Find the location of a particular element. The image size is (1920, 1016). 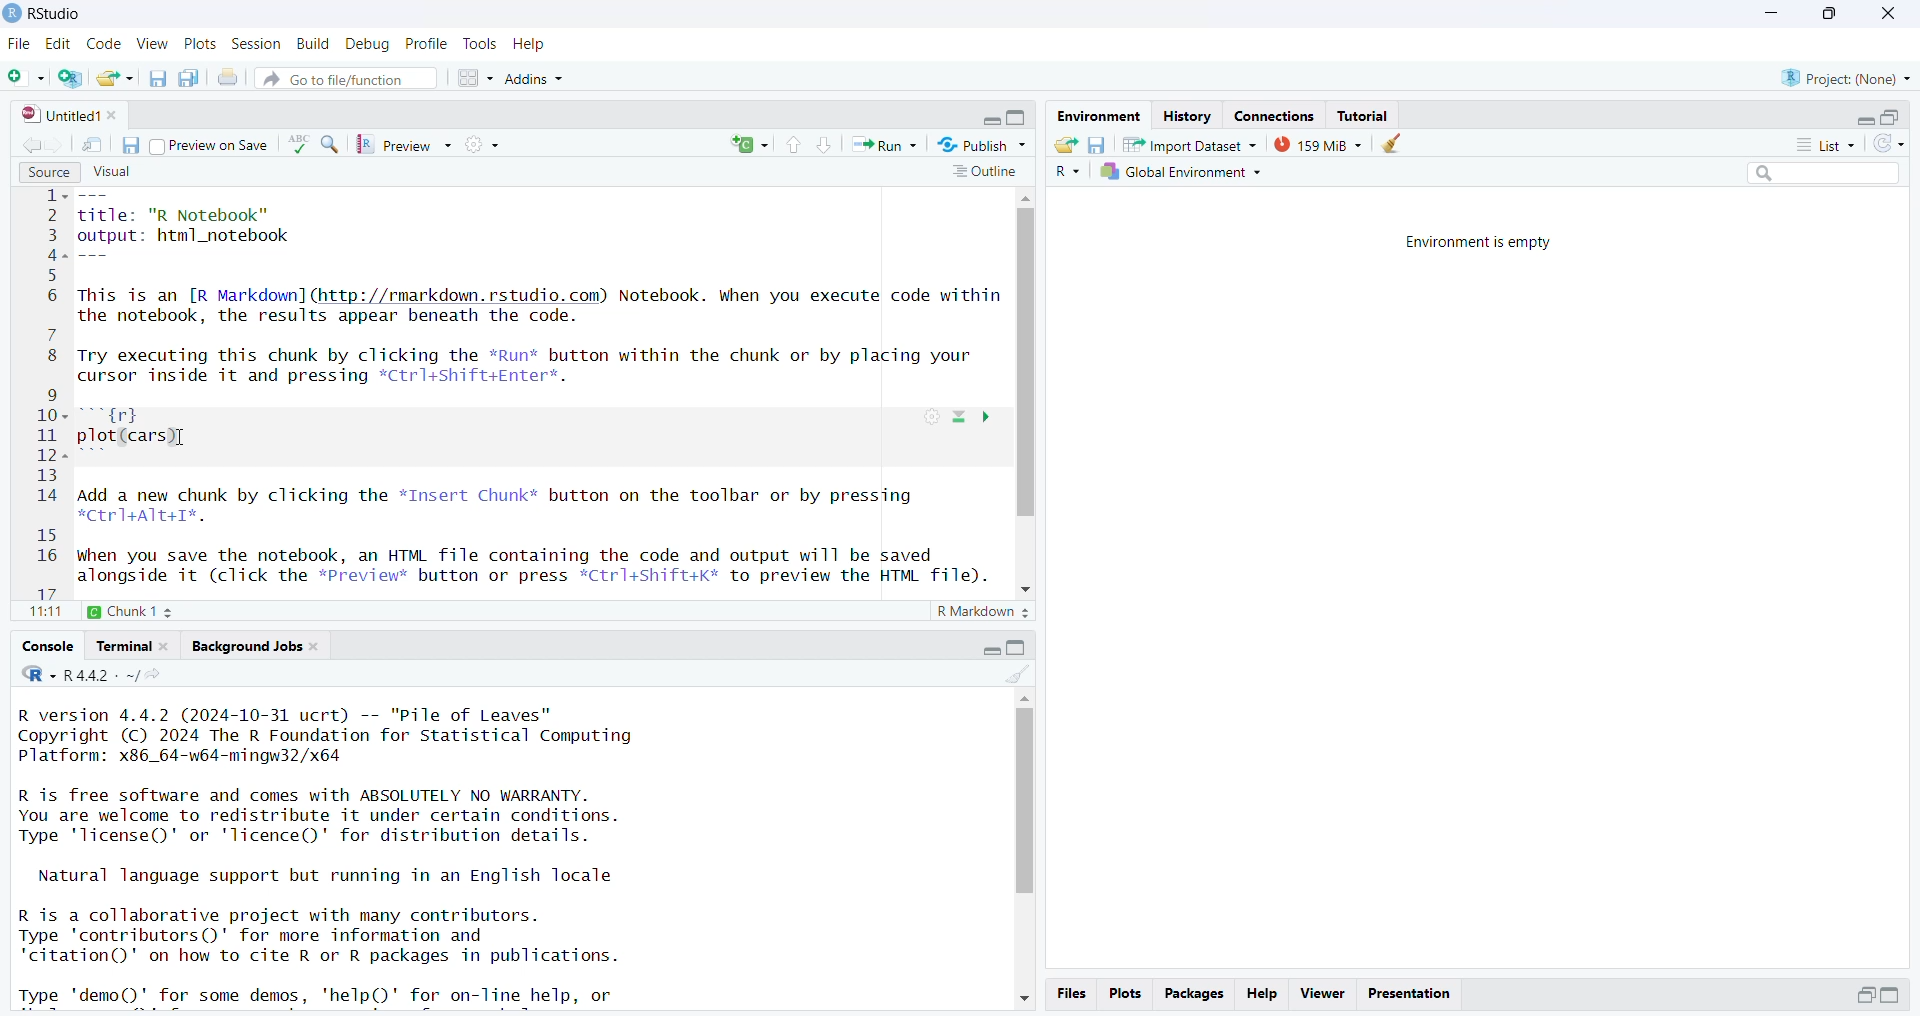

clear console is located at coordinates (1018, 672).